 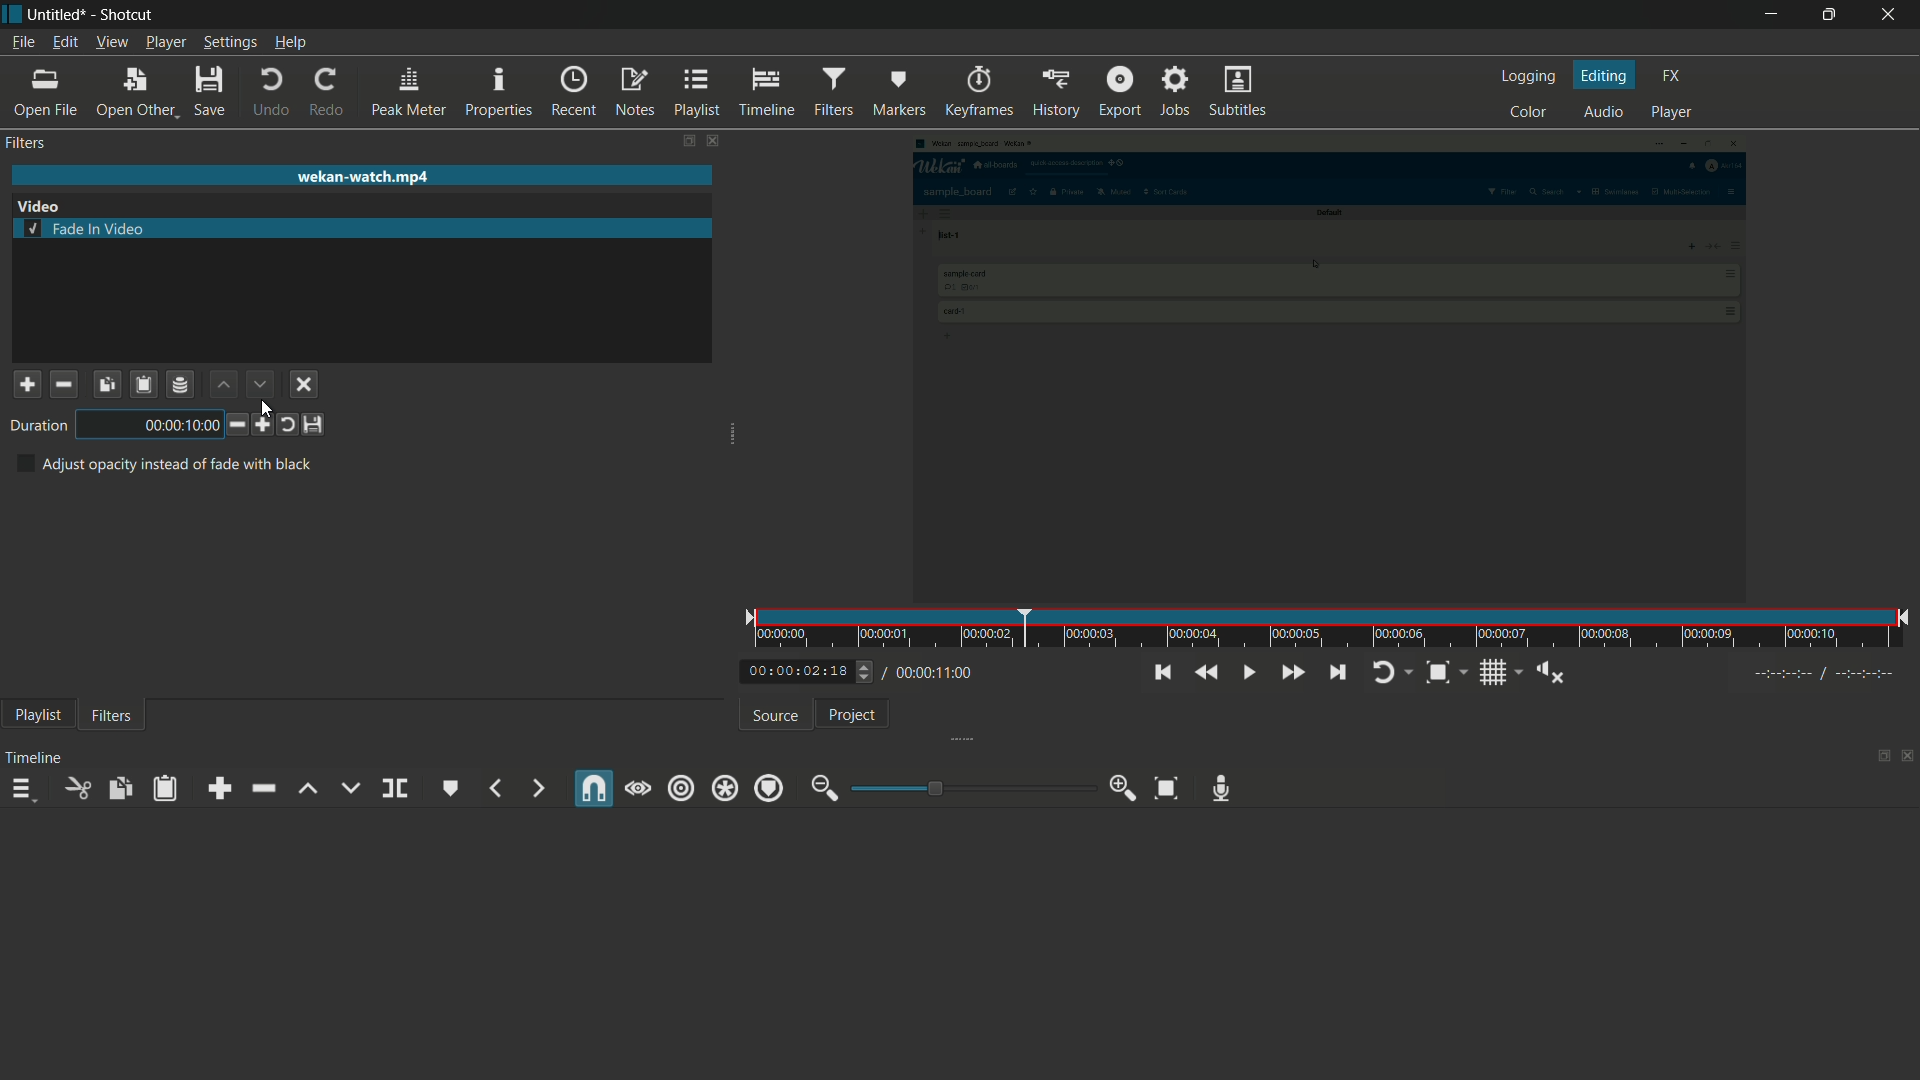 I want to click on project name, so click(x=53, y=15).